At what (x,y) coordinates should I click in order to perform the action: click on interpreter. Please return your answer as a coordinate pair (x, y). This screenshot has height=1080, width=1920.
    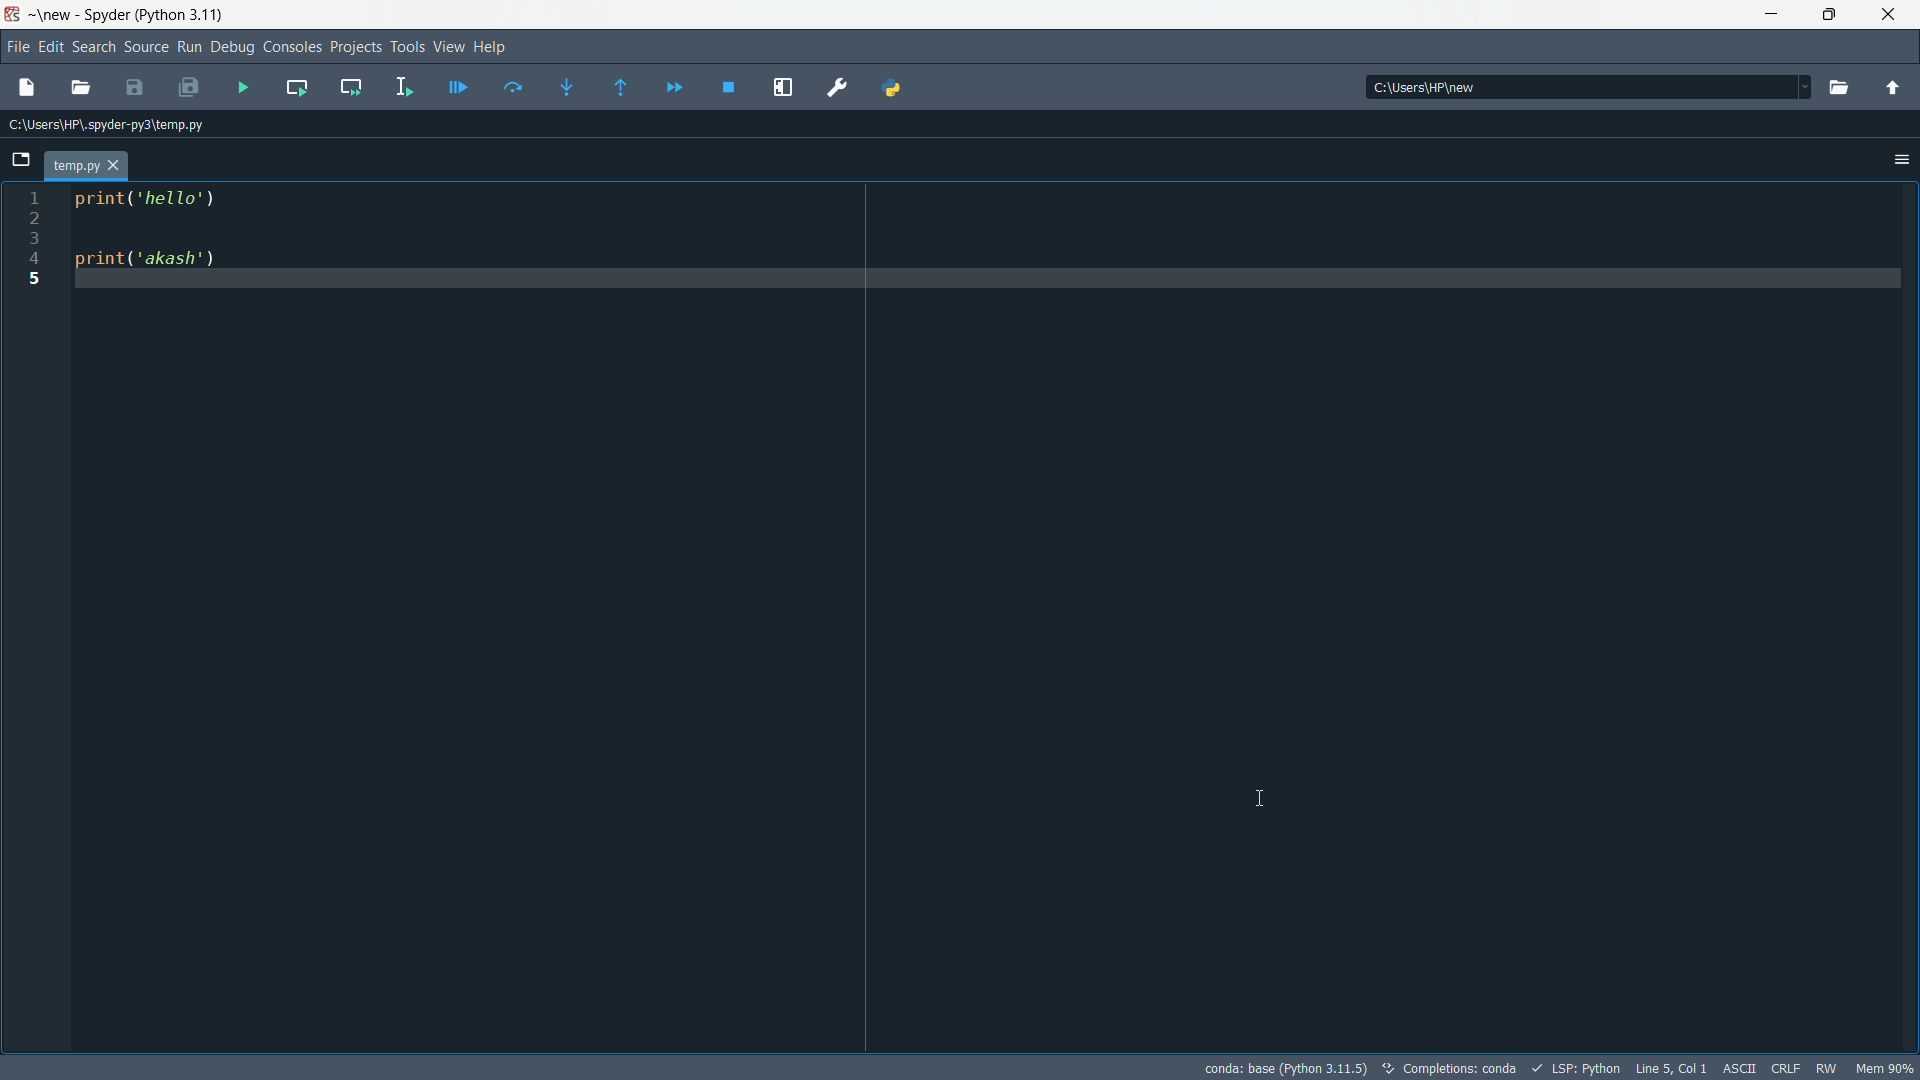
    Looking at the image, I should click on (1286, 1069).